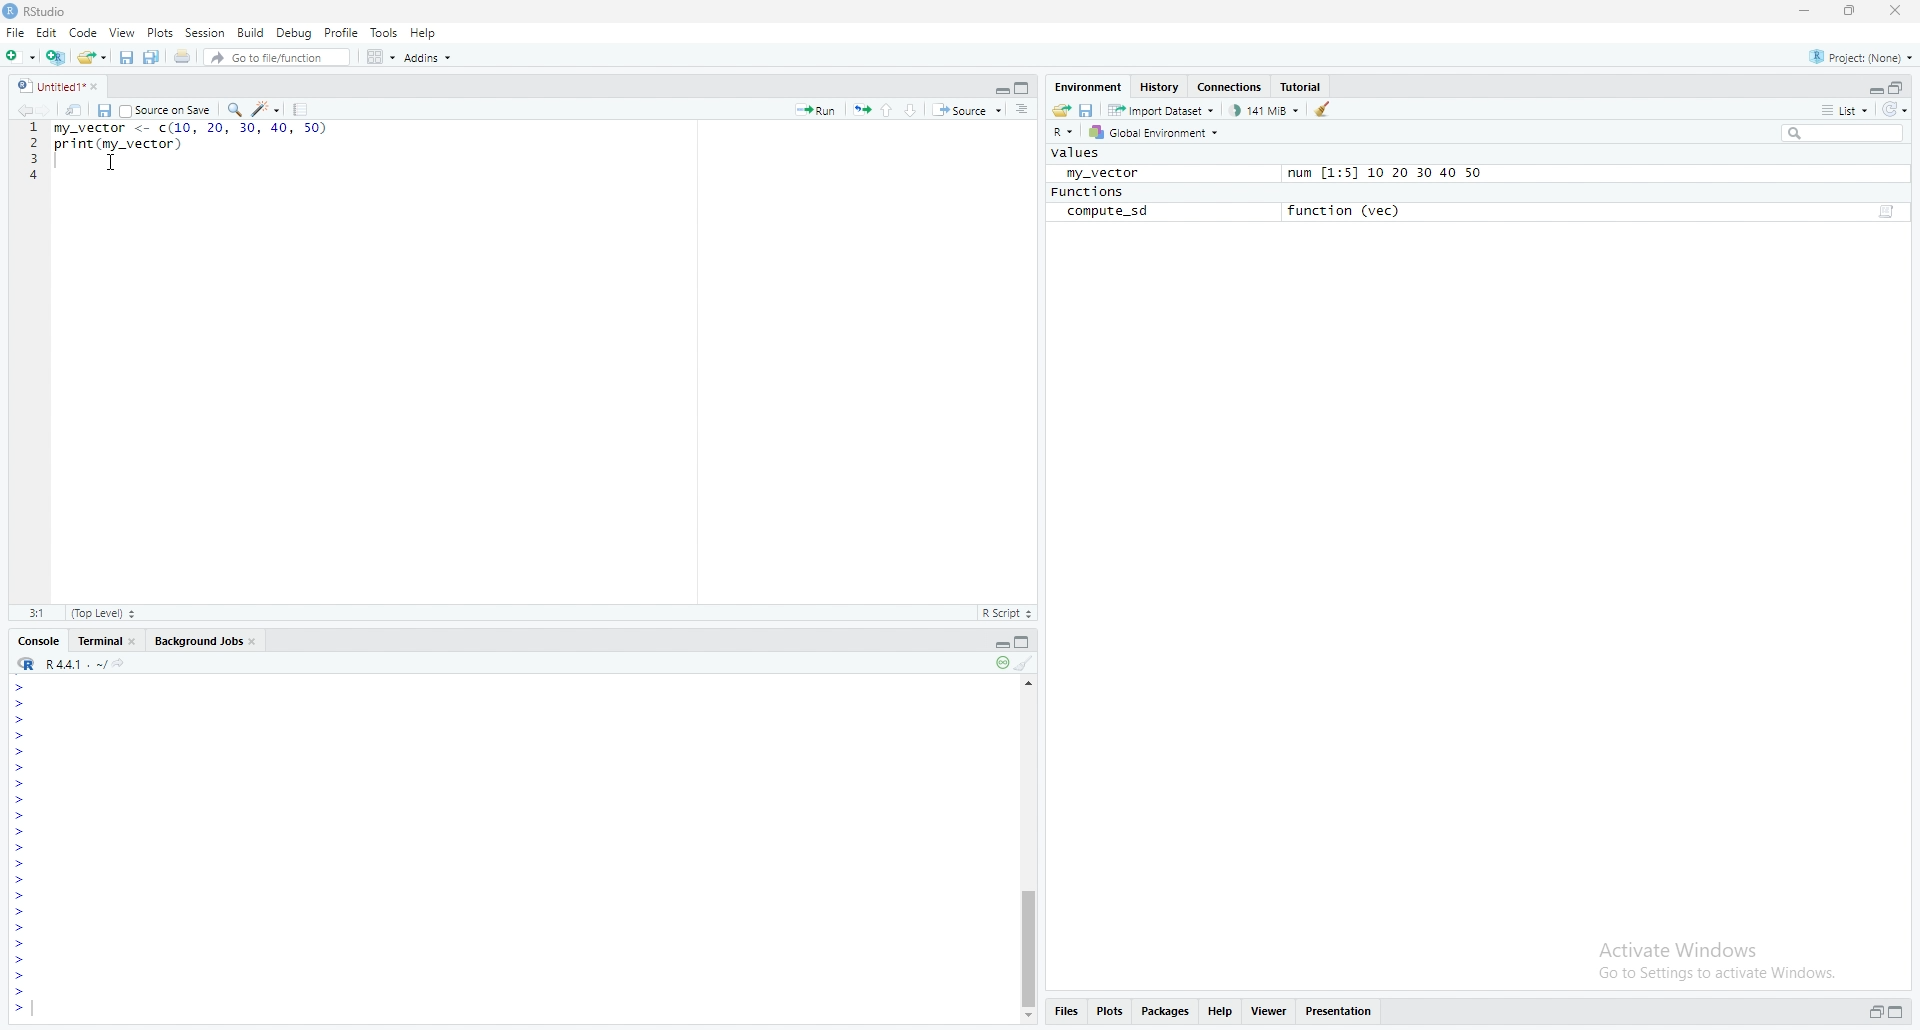 This screenshot has height=1030, width=1920. Describe the element at coordinates (1875, 1012) in the screenshot. I see `Restore` at that location.